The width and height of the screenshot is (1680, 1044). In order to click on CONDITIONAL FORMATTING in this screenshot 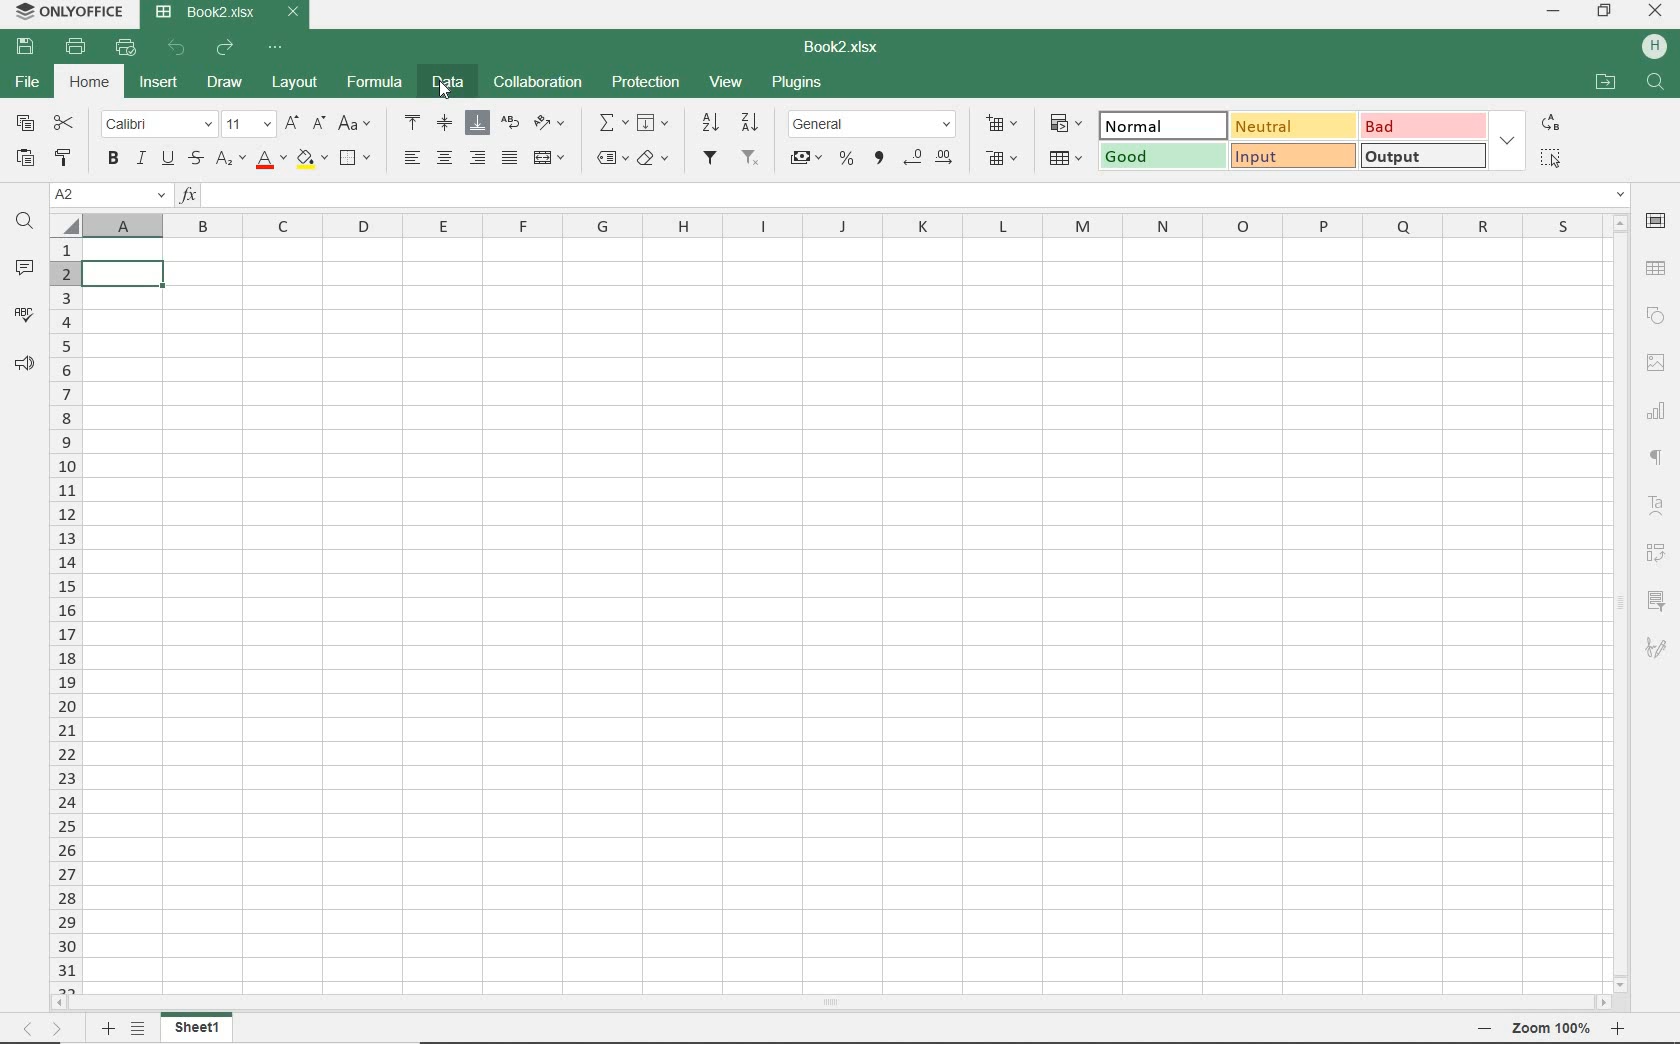, I will do `click(1064, 126)`.